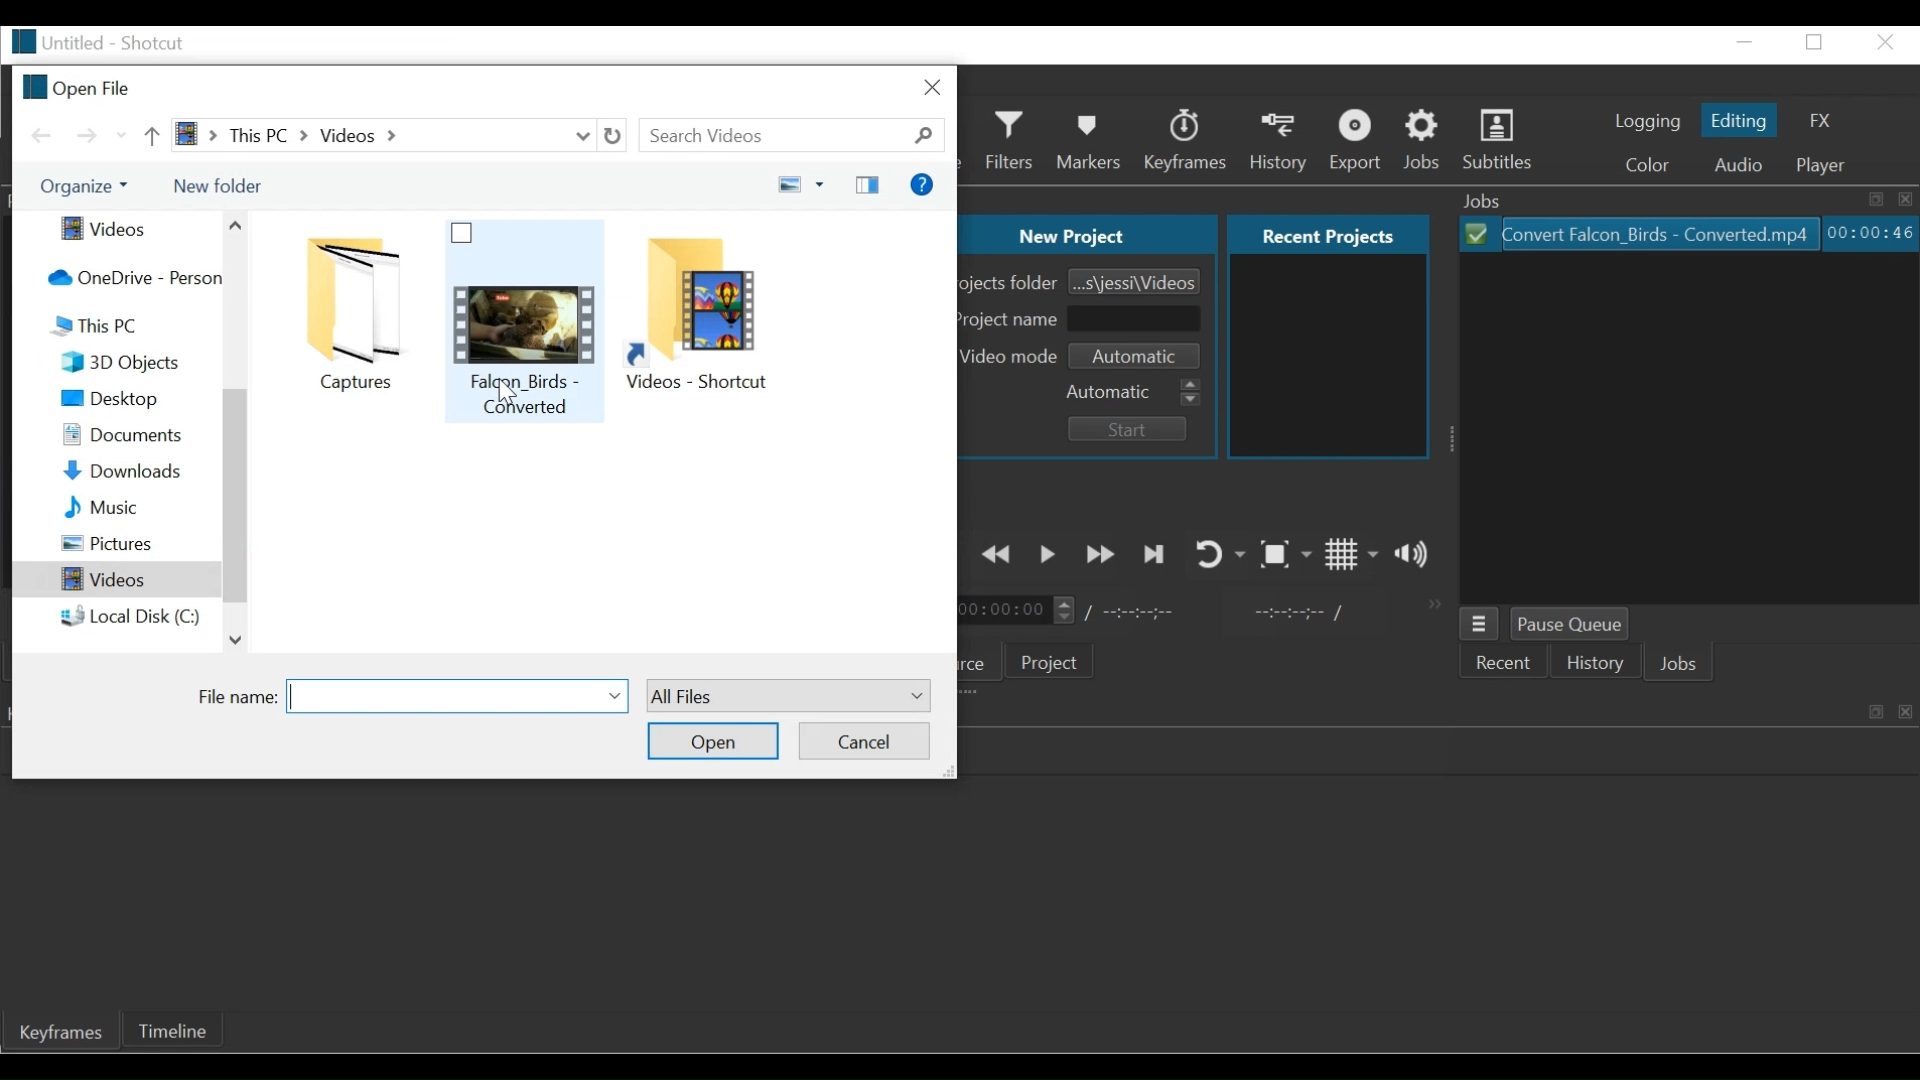  Describe the element at coordinates (130, 505) in the screenshot. I see `Music` at that location.